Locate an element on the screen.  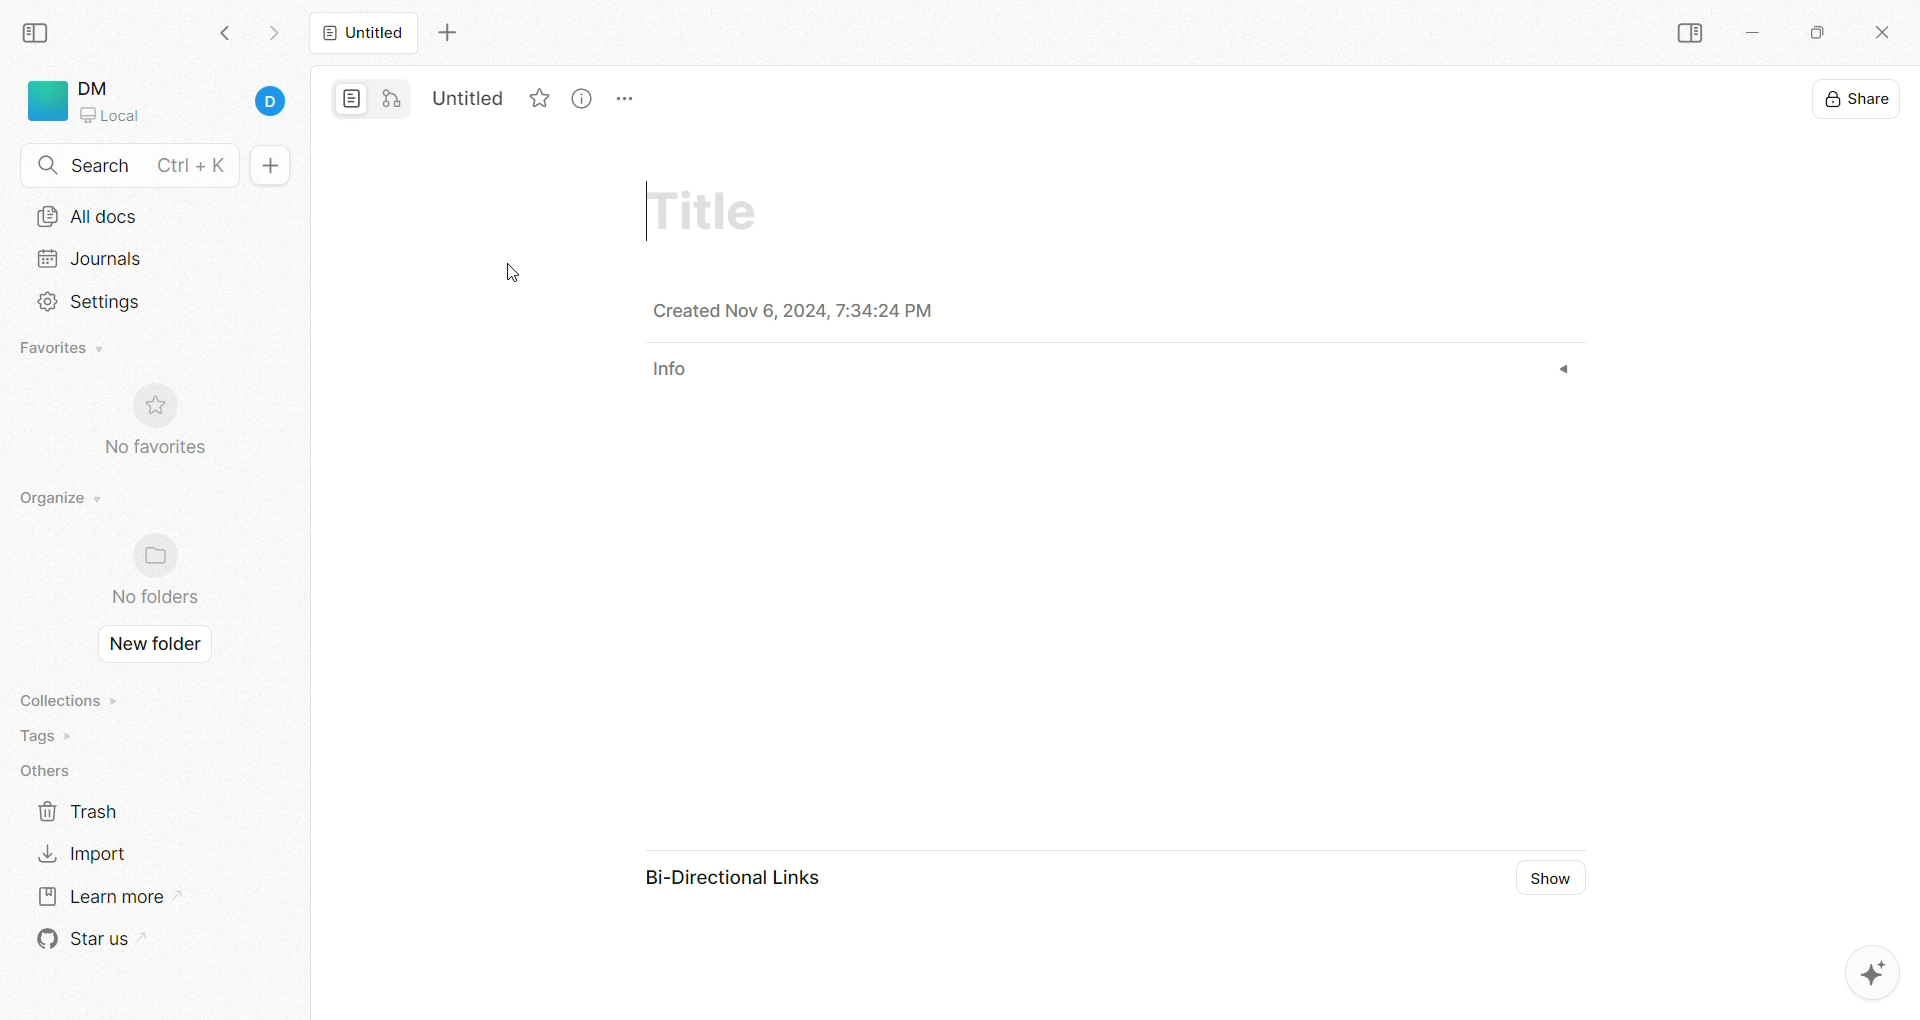
account details is located at coordinates (187, 103).